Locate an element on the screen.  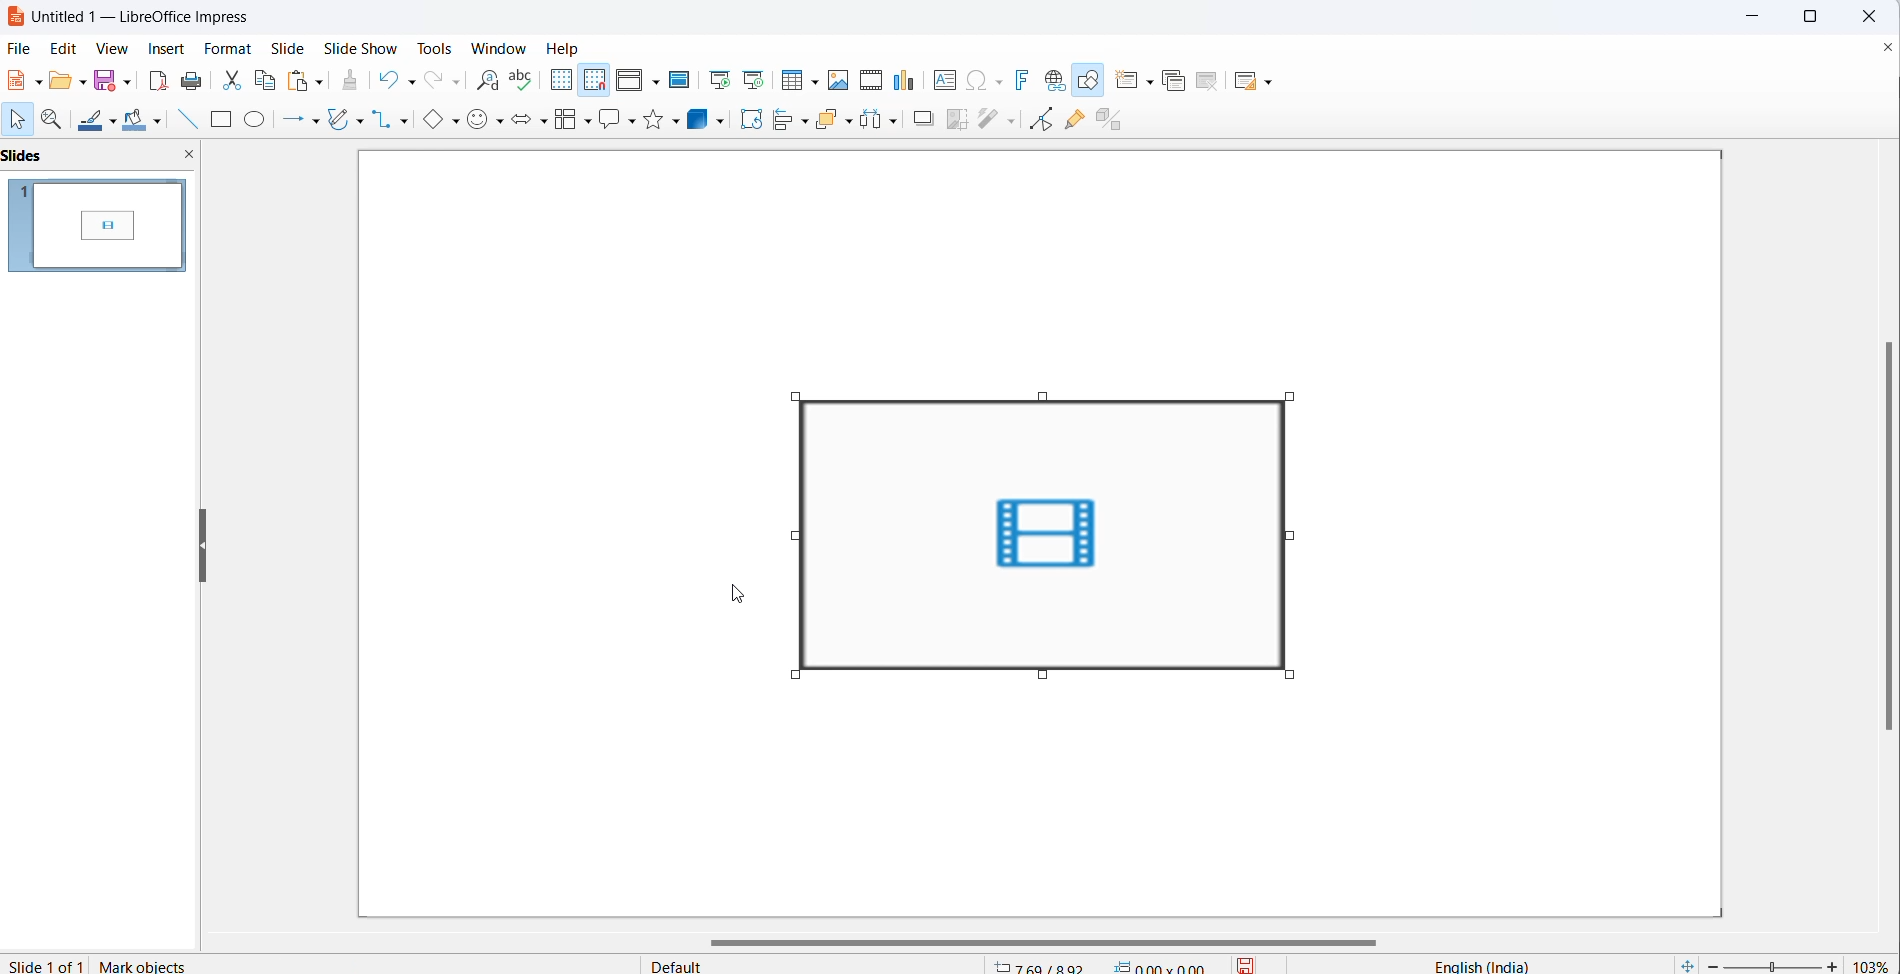
window is located at coordinates (492, 45).